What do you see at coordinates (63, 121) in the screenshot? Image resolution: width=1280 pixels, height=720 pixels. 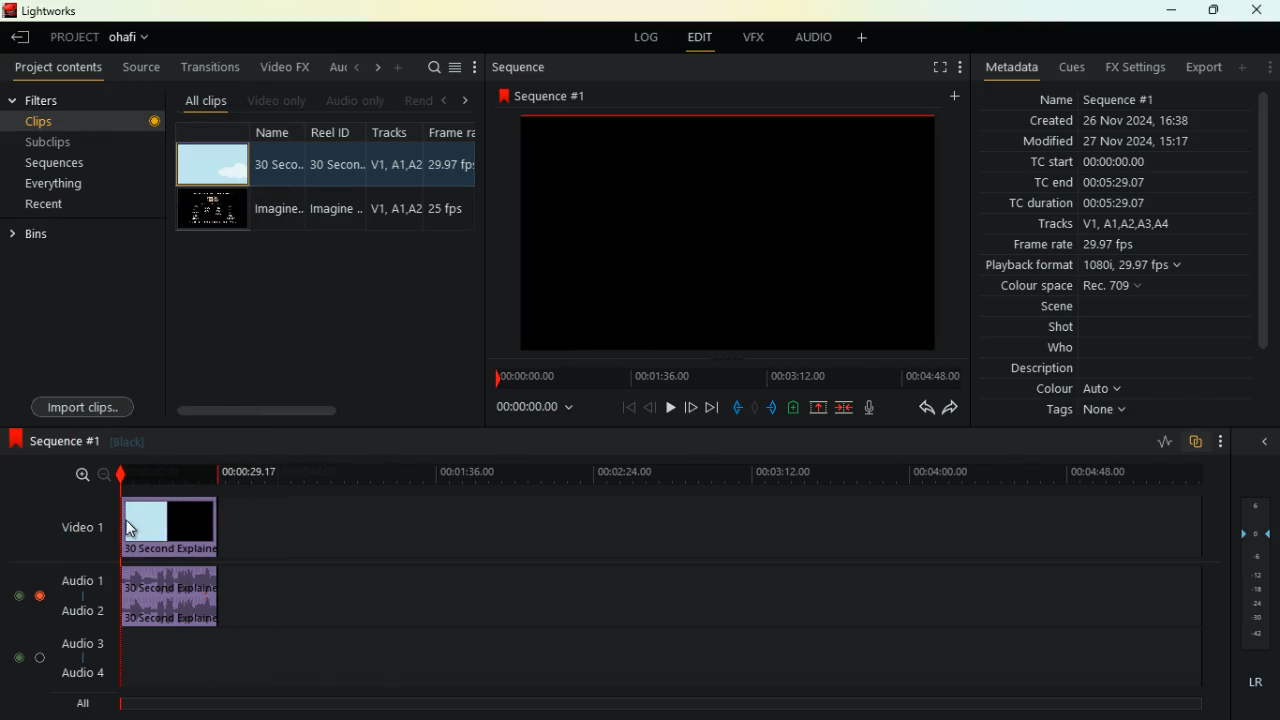 I see `clips` at bounding box center [63, 121].